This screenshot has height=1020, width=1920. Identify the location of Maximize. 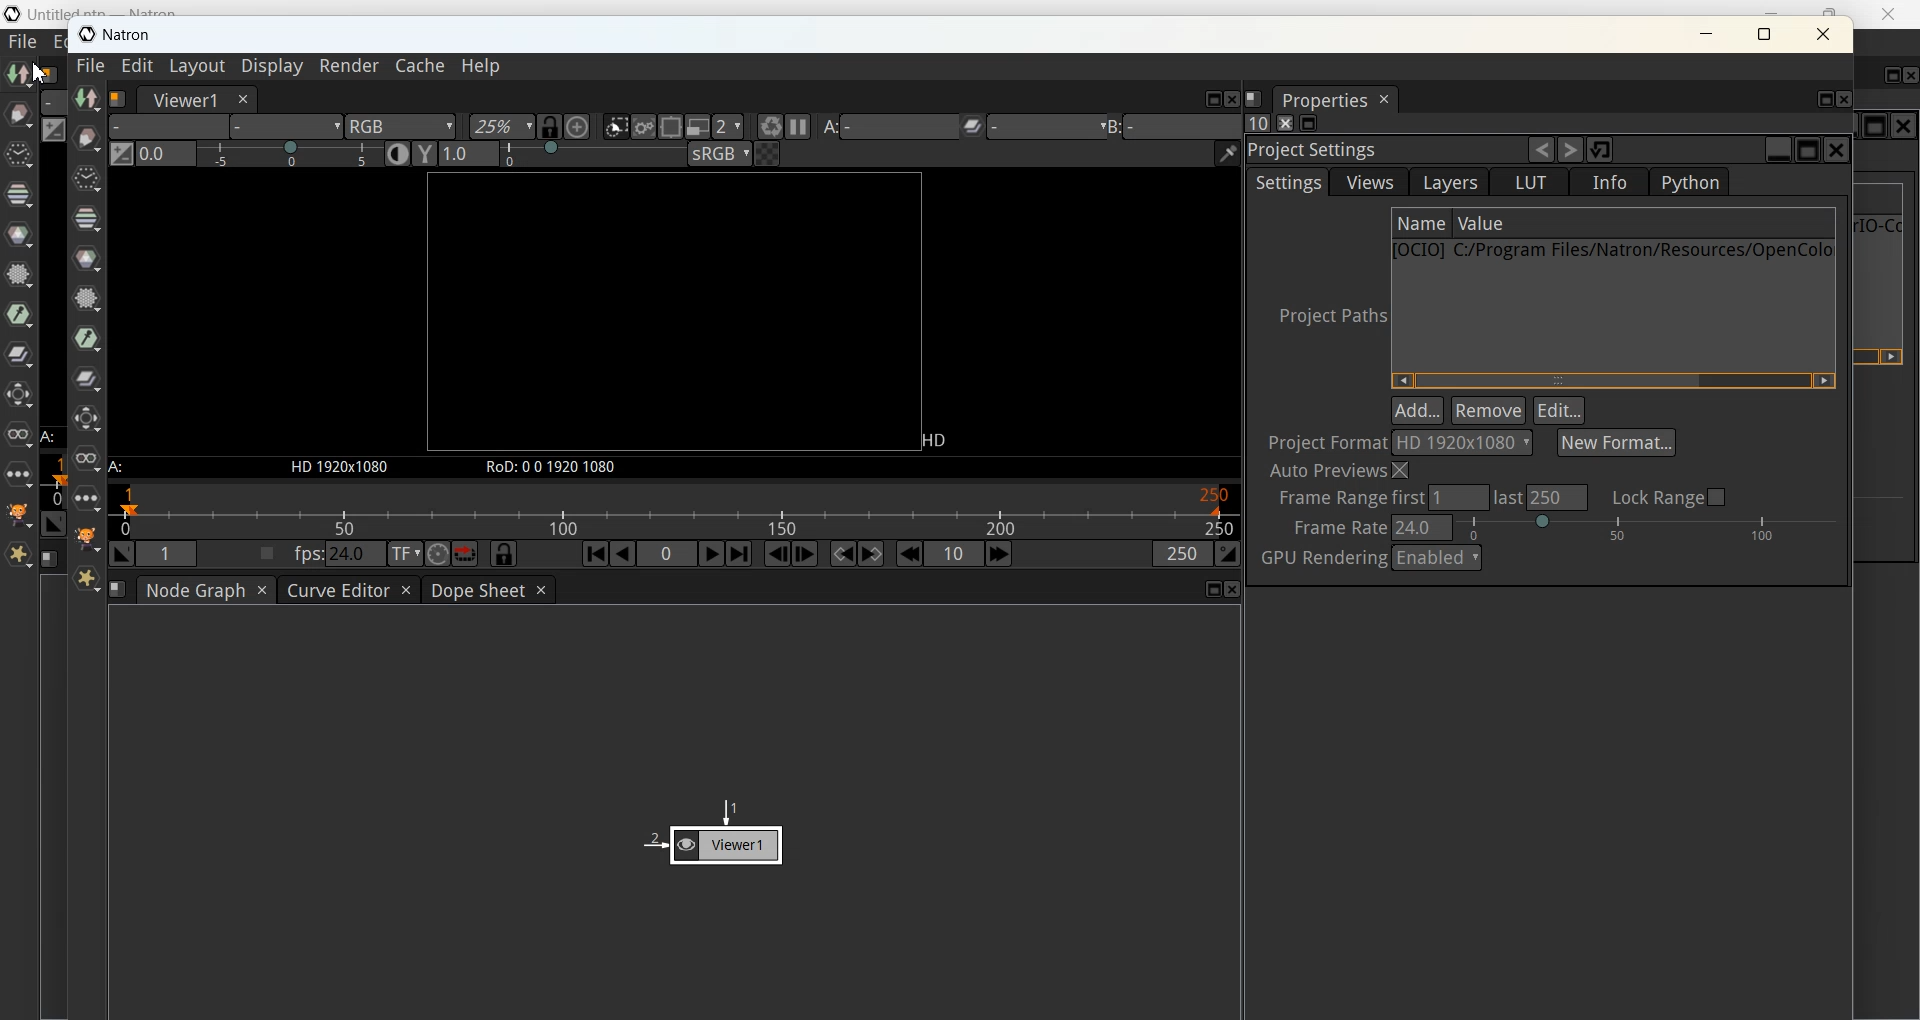
(1893, 75).